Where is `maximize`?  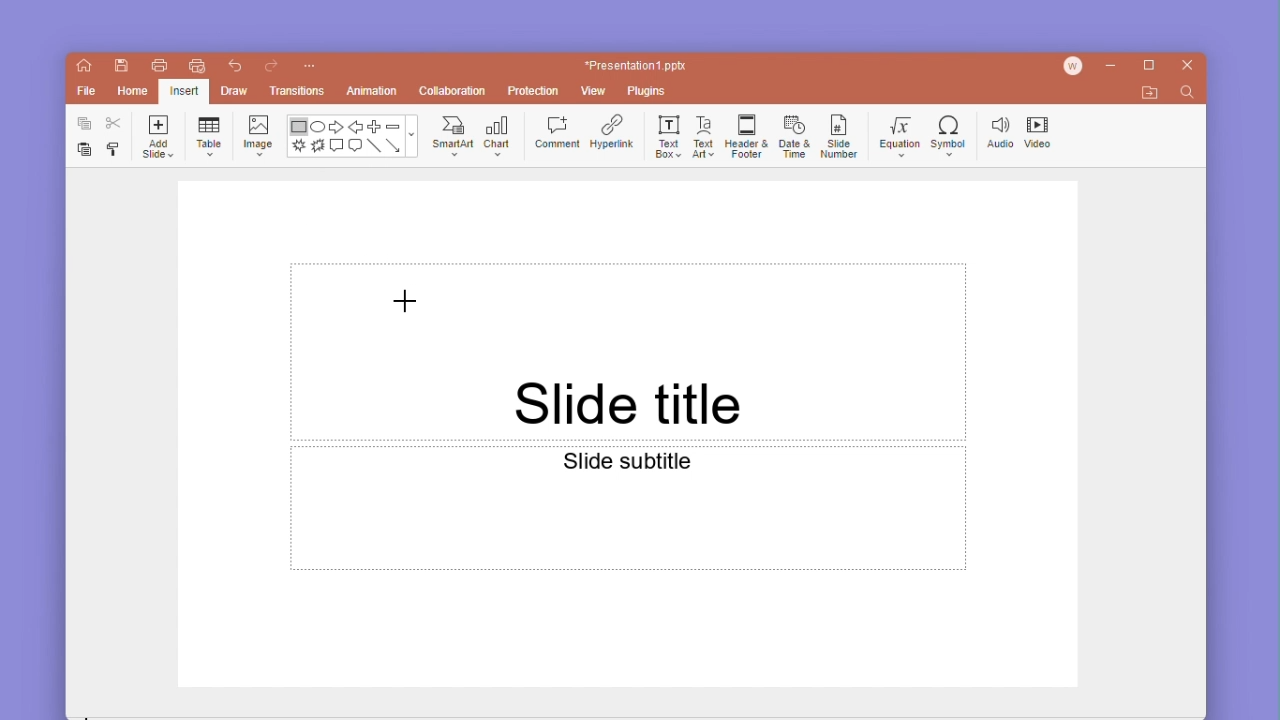
maximize is located at coordinates (1146, 66).